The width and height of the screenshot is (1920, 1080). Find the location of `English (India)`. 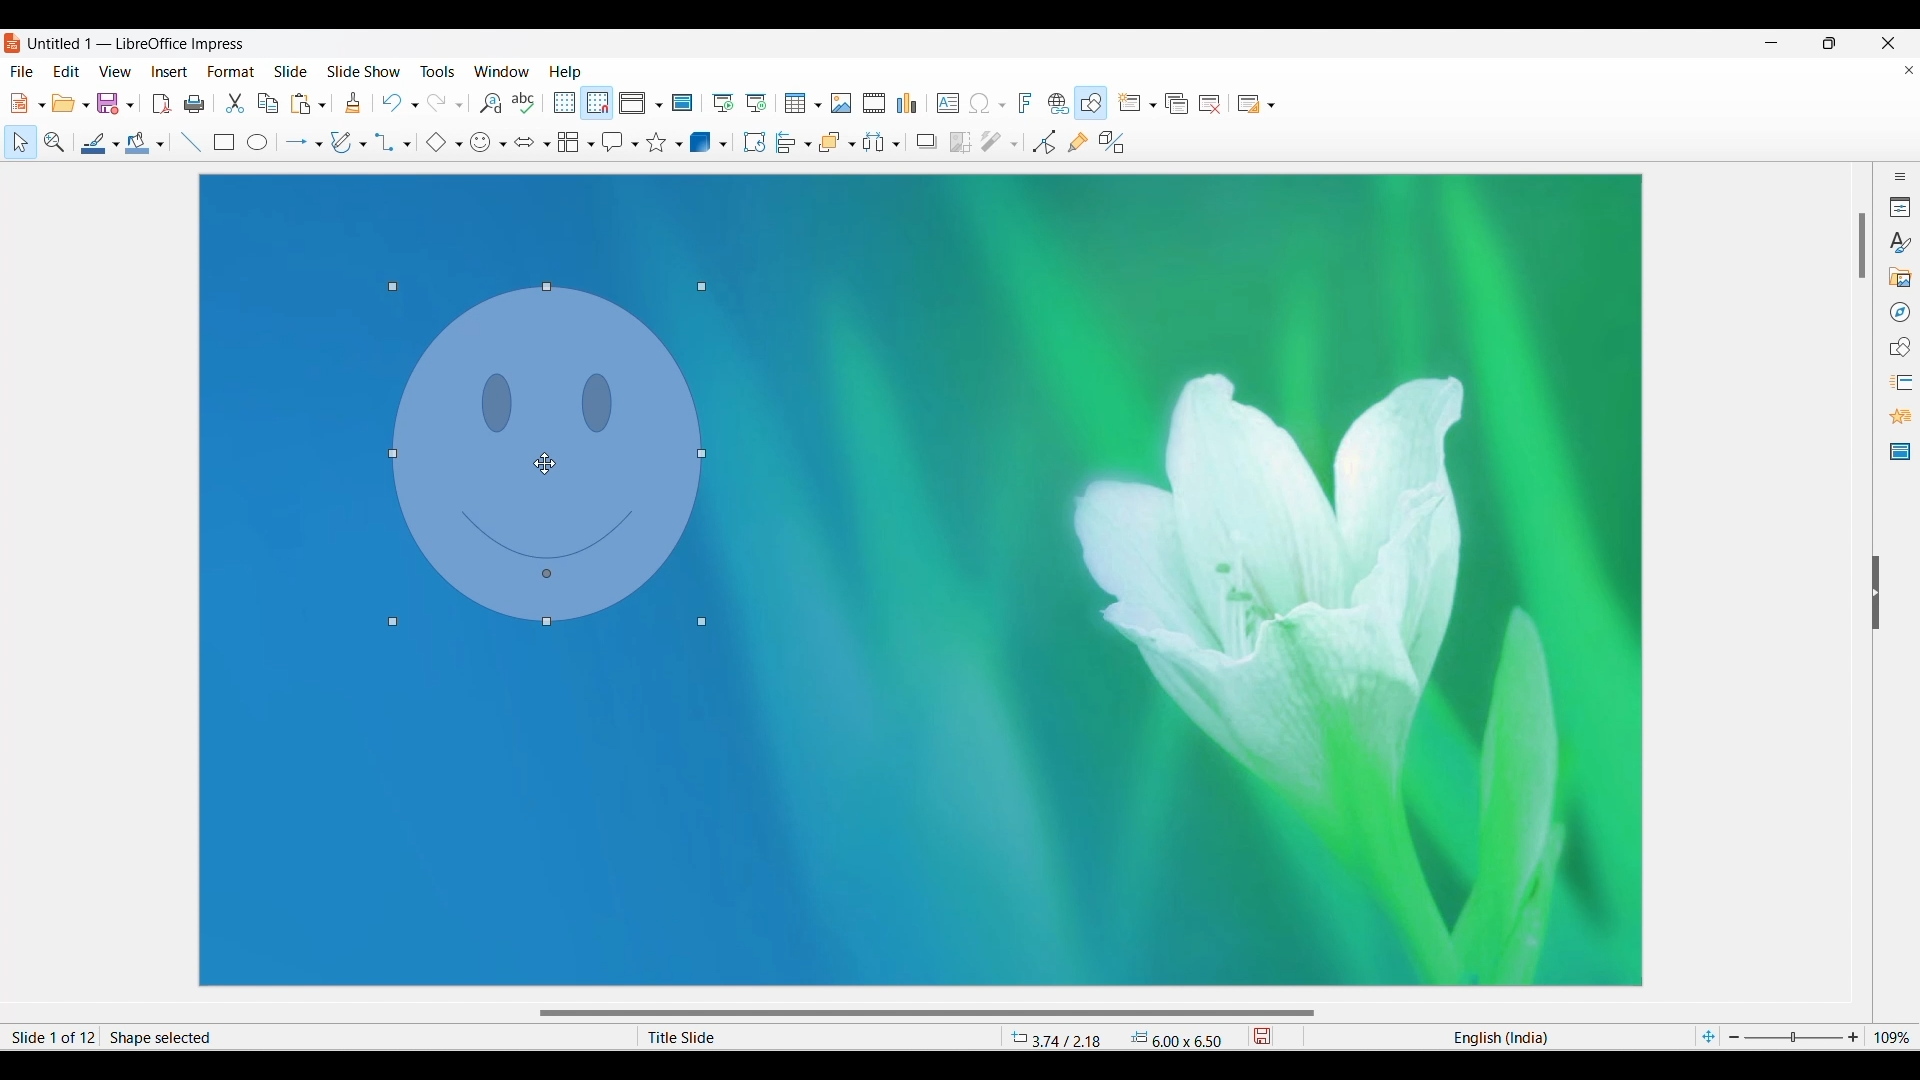

English (India) is located at coordinates (1499, 1037).